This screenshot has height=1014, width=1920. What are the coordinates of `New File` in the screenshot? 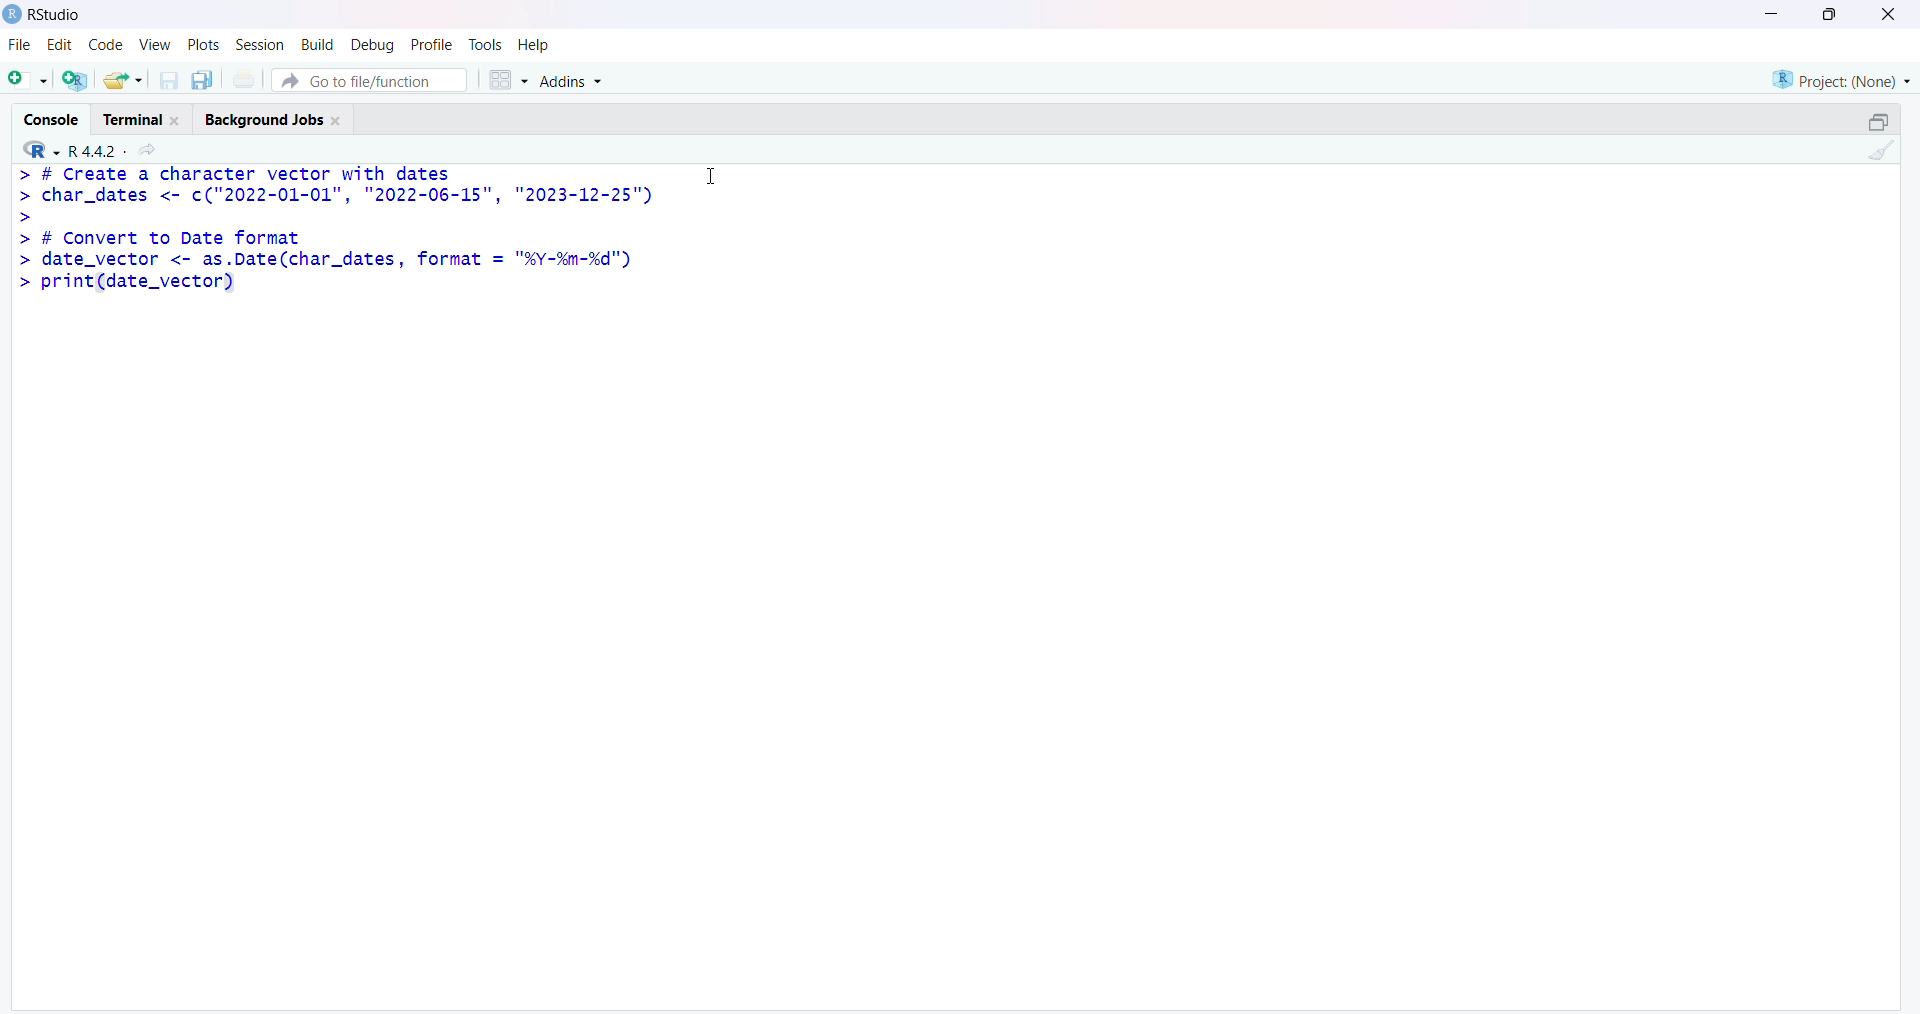 It's located at (28, 78).